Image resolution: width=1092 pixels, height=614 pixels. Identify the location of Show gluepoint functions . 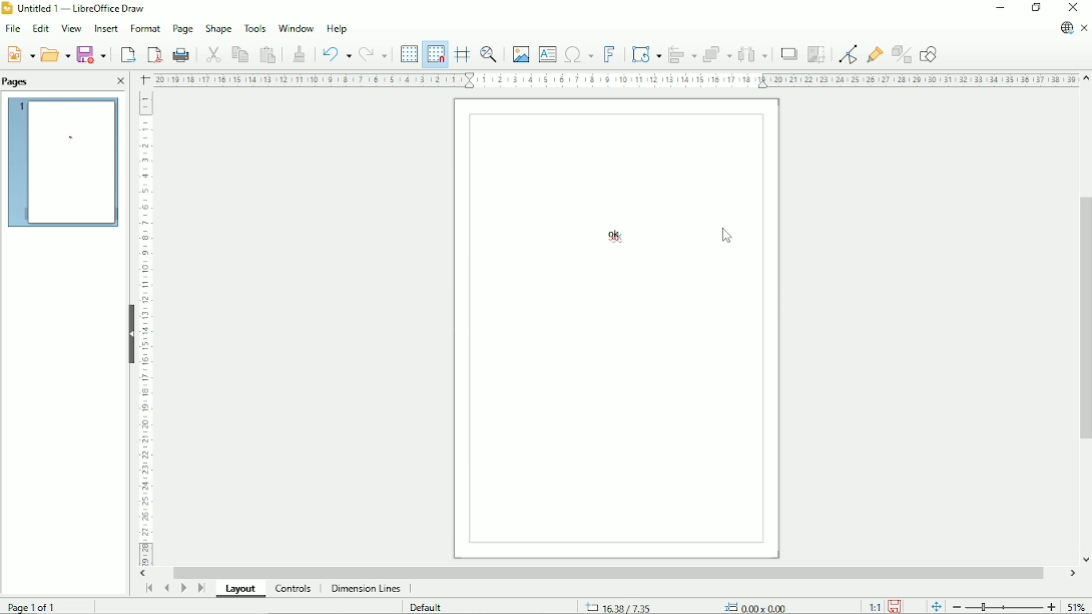
(875, 54).